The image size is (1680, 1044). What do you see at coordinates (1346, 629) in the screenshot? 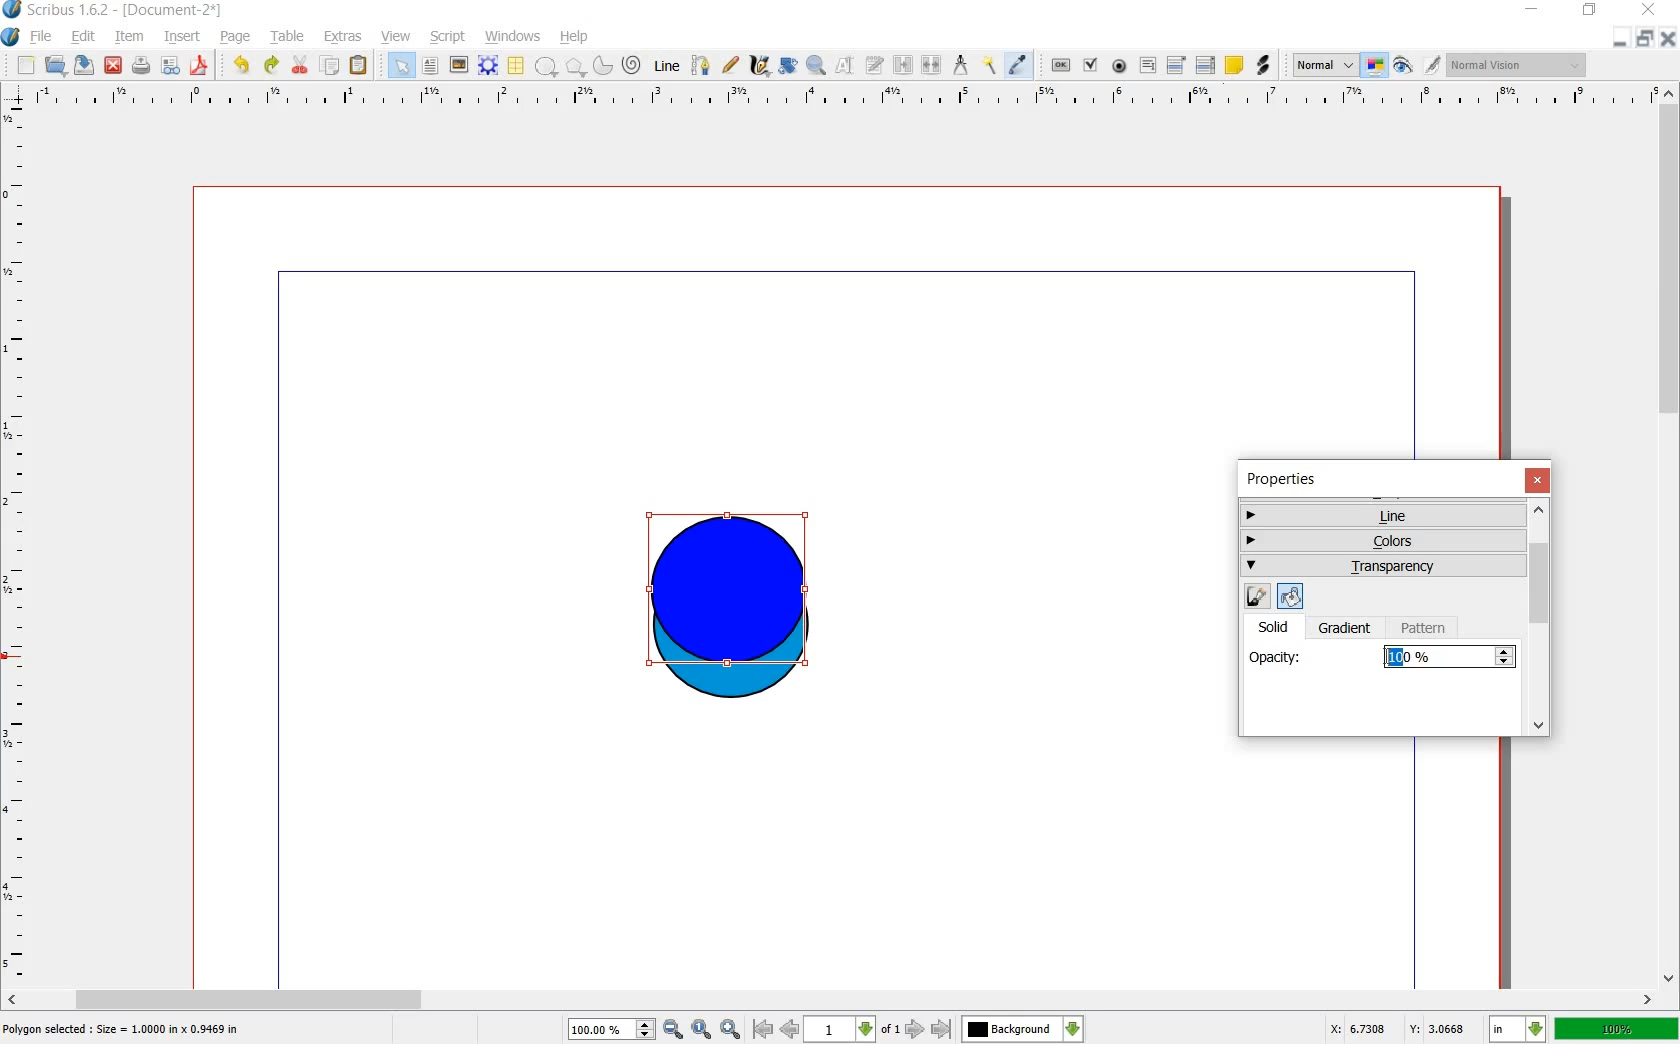
I see `gradient` at bounding box center [1346, 629].